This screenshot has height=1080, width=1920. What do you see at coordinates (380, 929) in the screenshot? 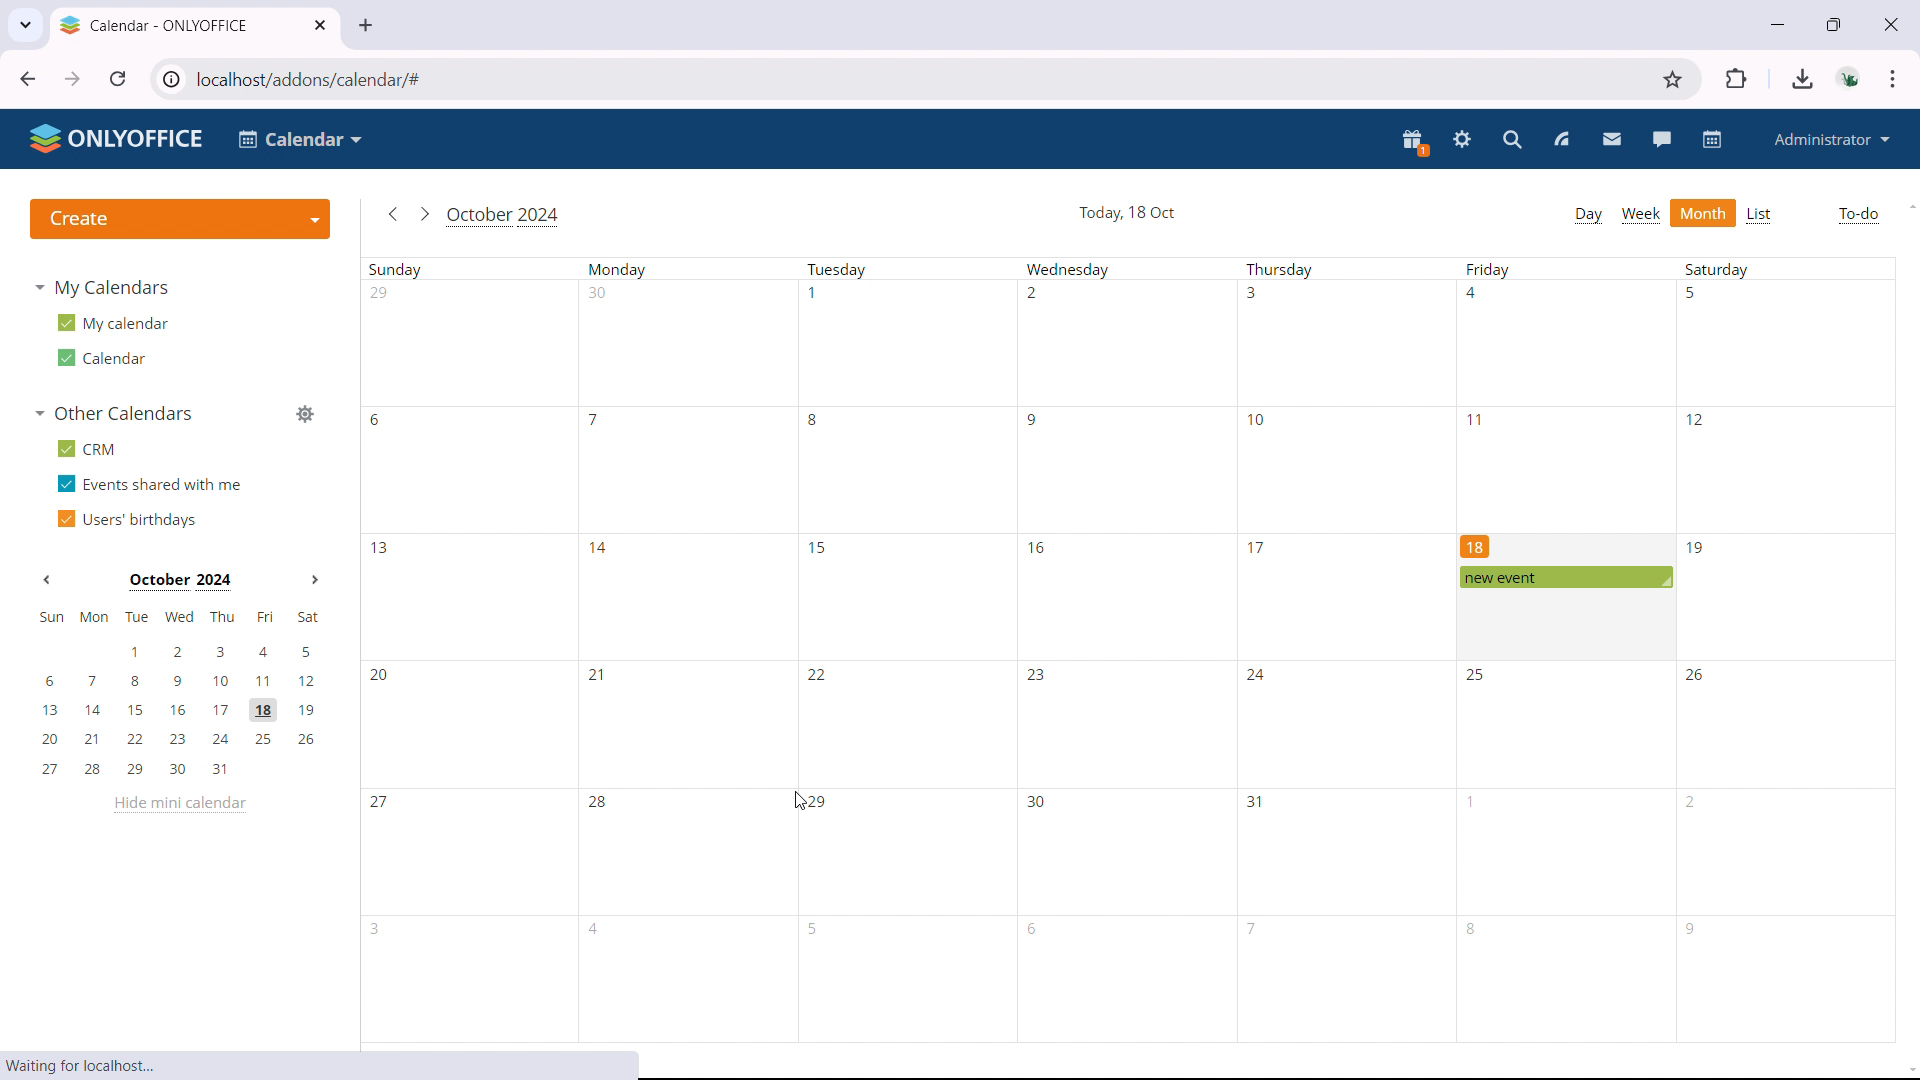
I see `3` at bounding box center [380, 929].